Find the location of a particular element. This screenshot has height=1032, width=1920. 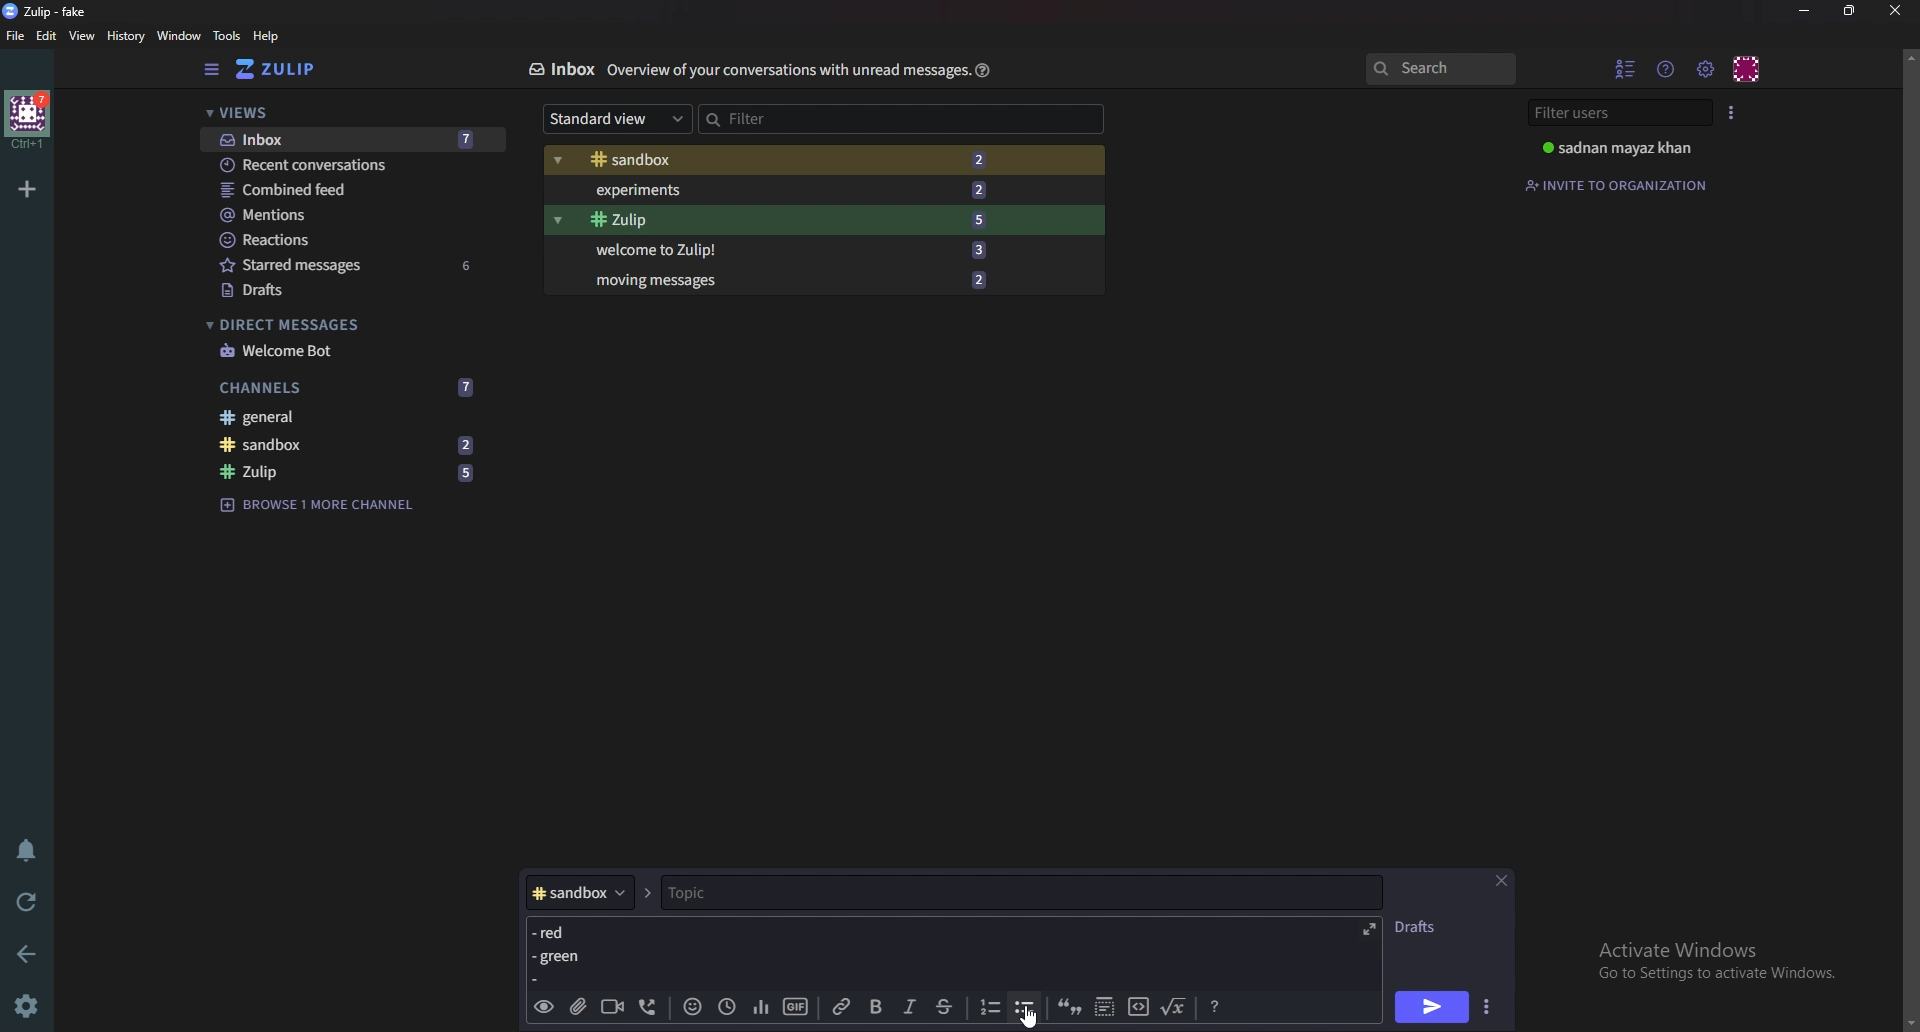

Add organization is located at coordinates (26, 188).